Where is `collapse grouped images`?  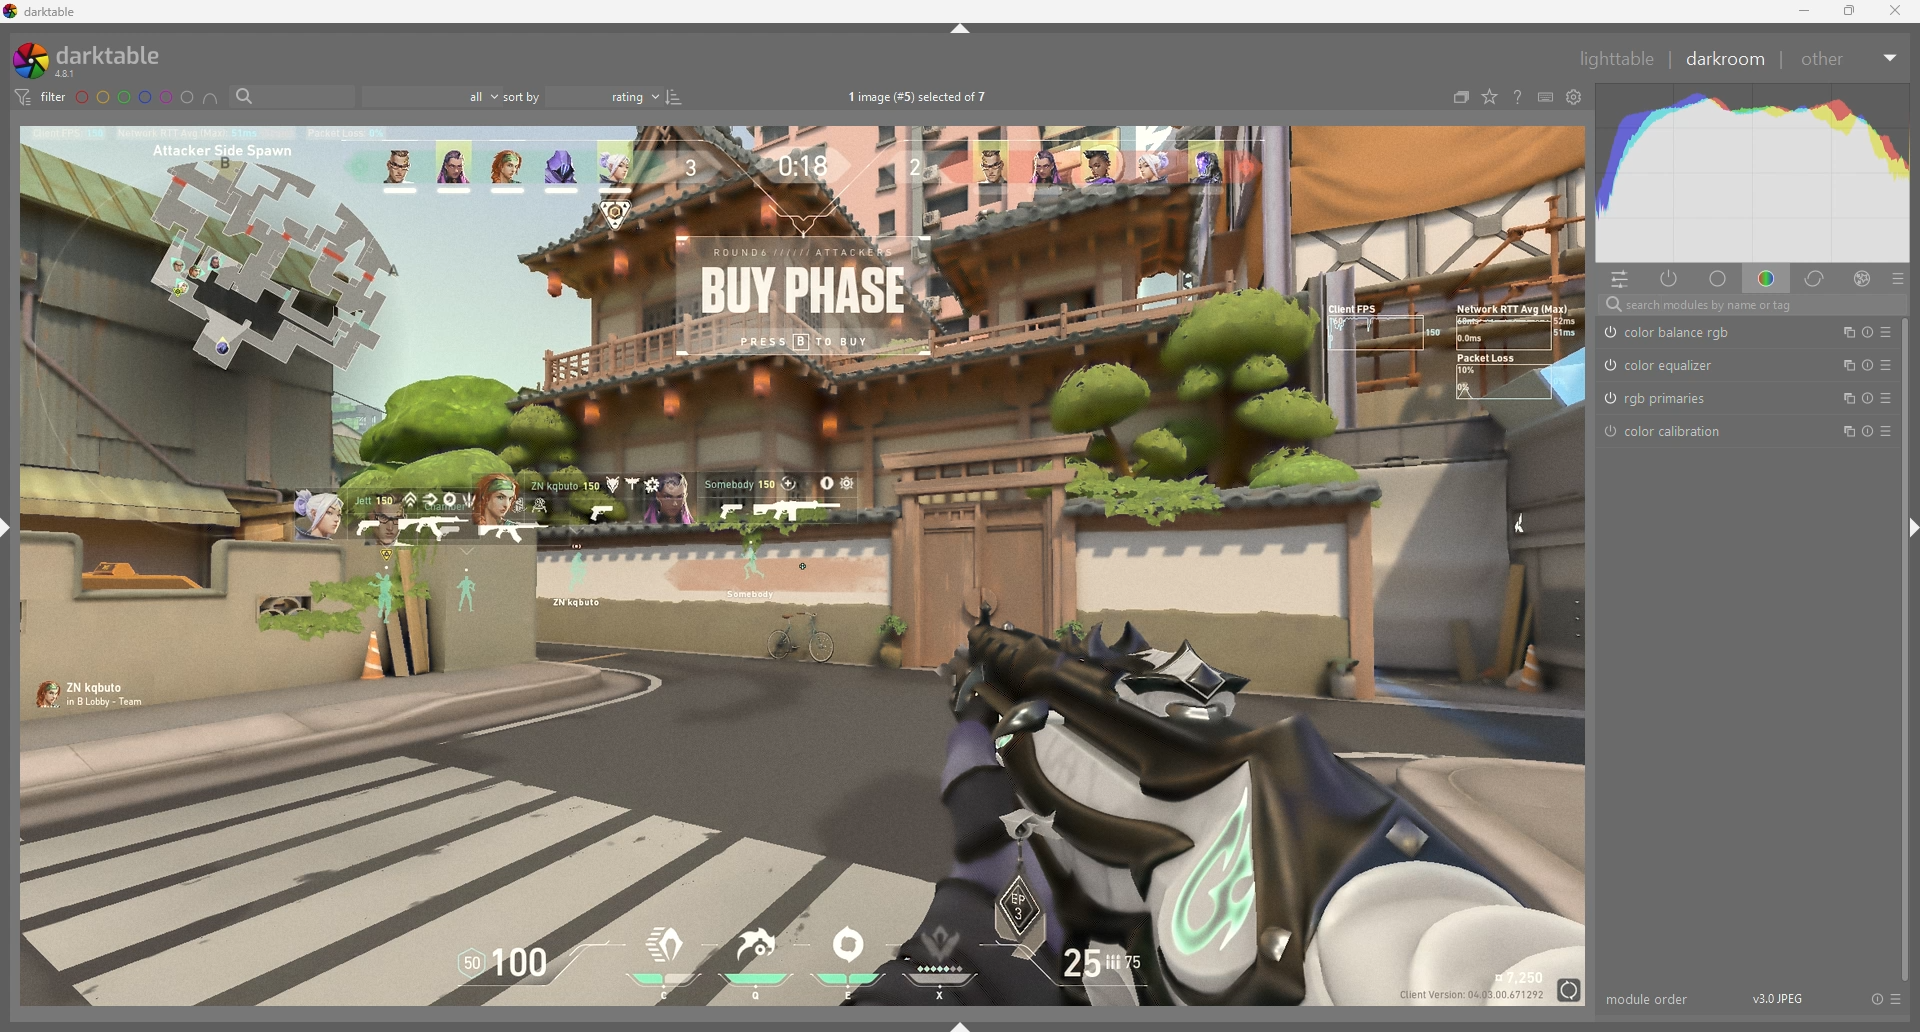
collapse grouped images is located at coordinates (1460, 96).